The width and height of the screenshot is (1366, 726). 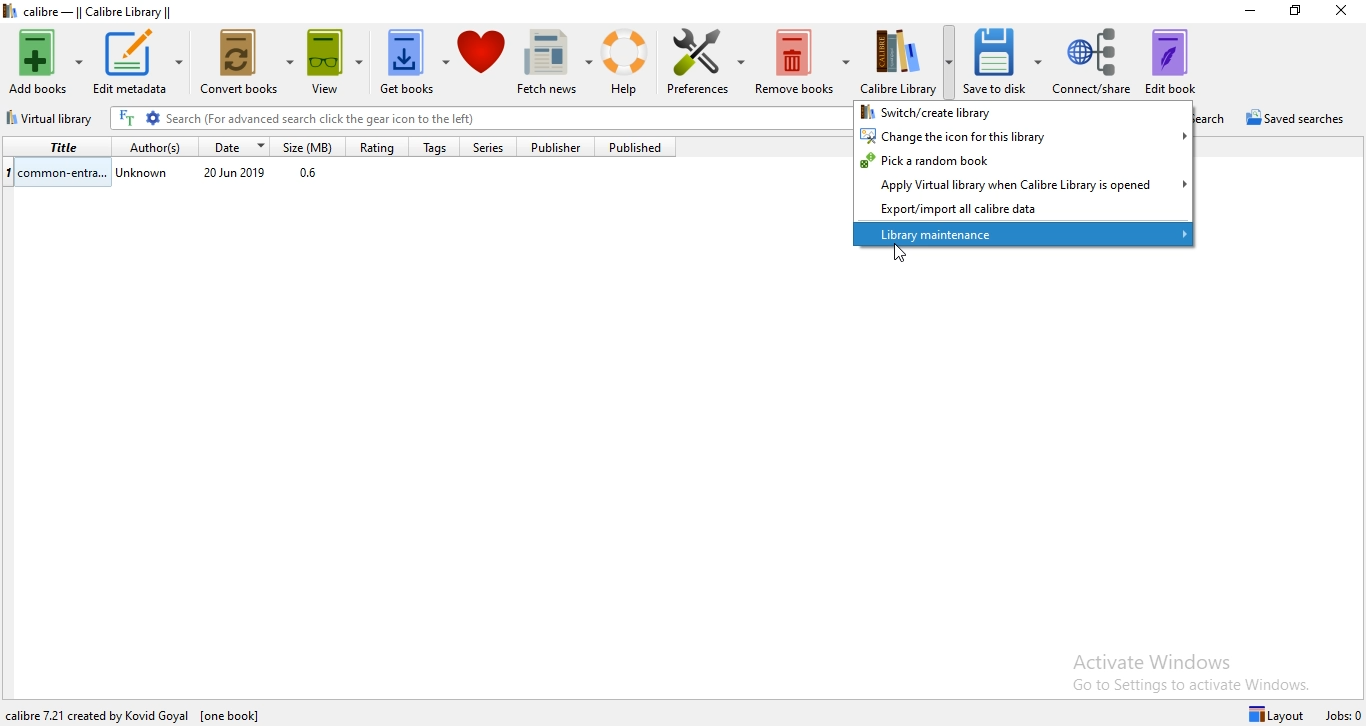 What do you see at coordinates (138, 63) in the screenshot?
I see `Edit metadata` at bounding box center [138, 63].